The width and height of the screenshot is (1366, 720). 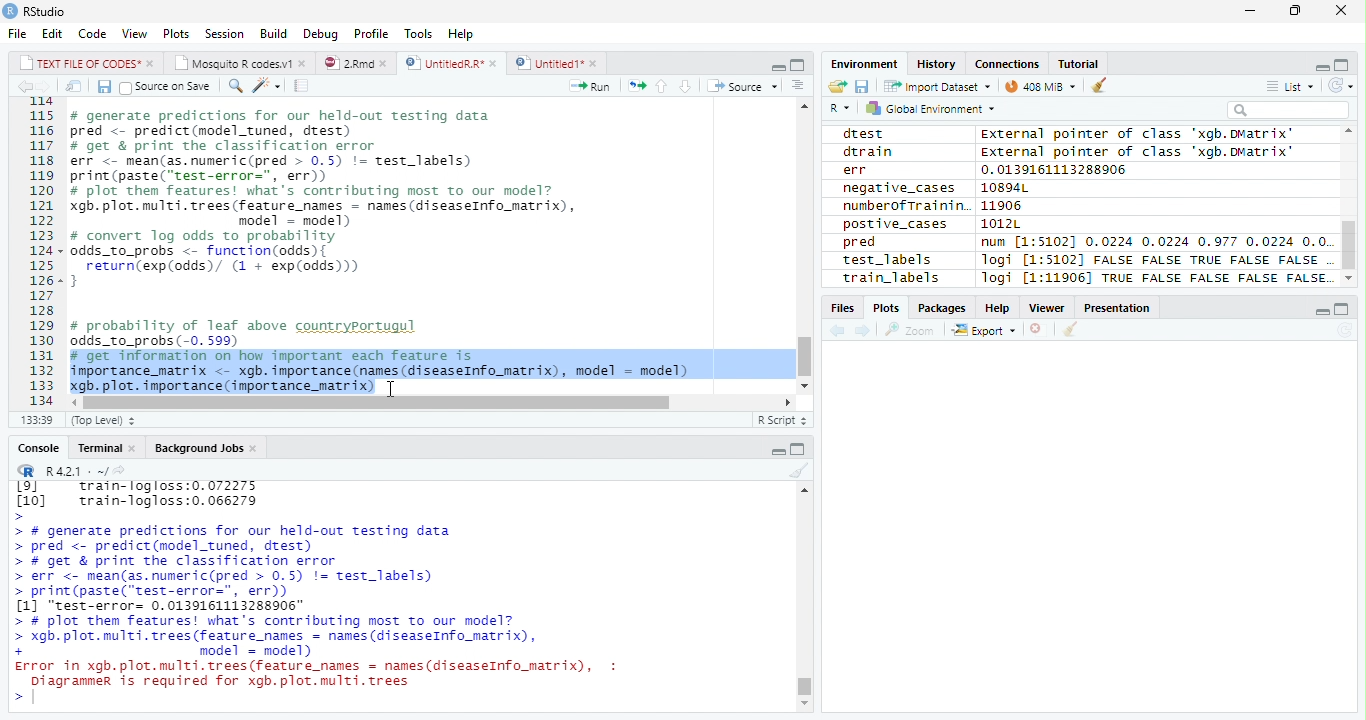 What do you see at coordinates (1071, 330) in the screenshot?
I see `Clean` at bounding box center [1071, 330].